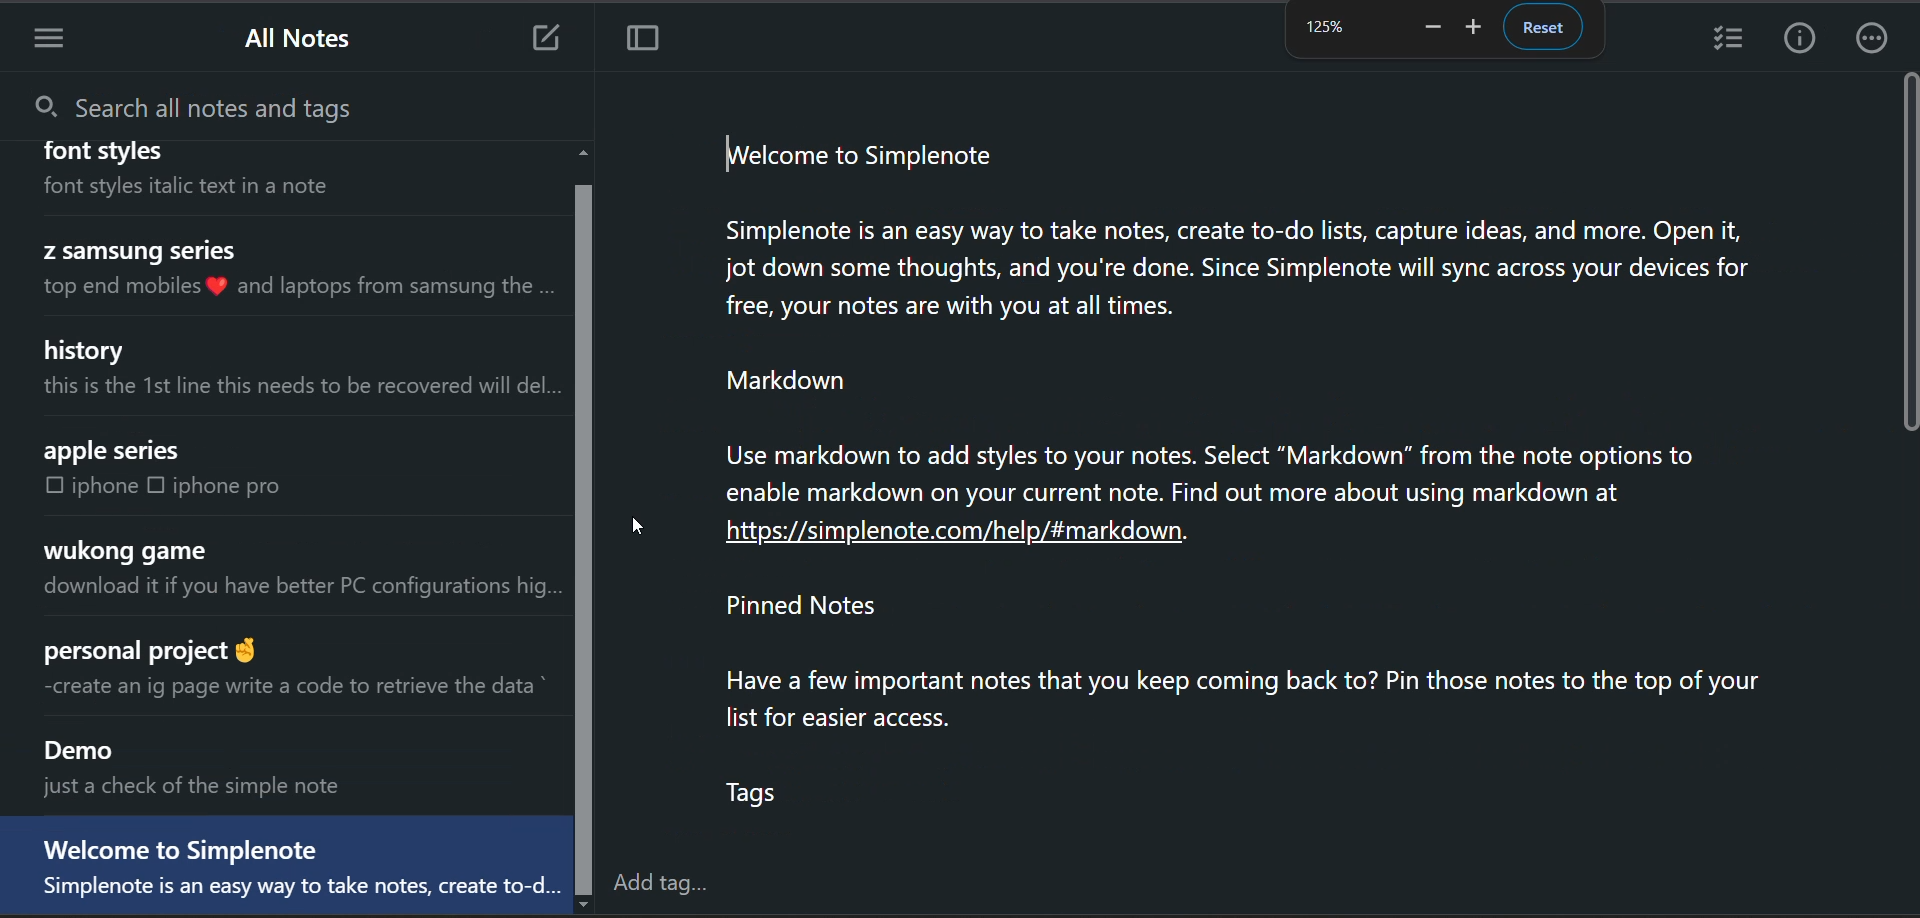 The width and height of the screenshot is (1920, 918). I want to click on all notes, so click(297, 38).